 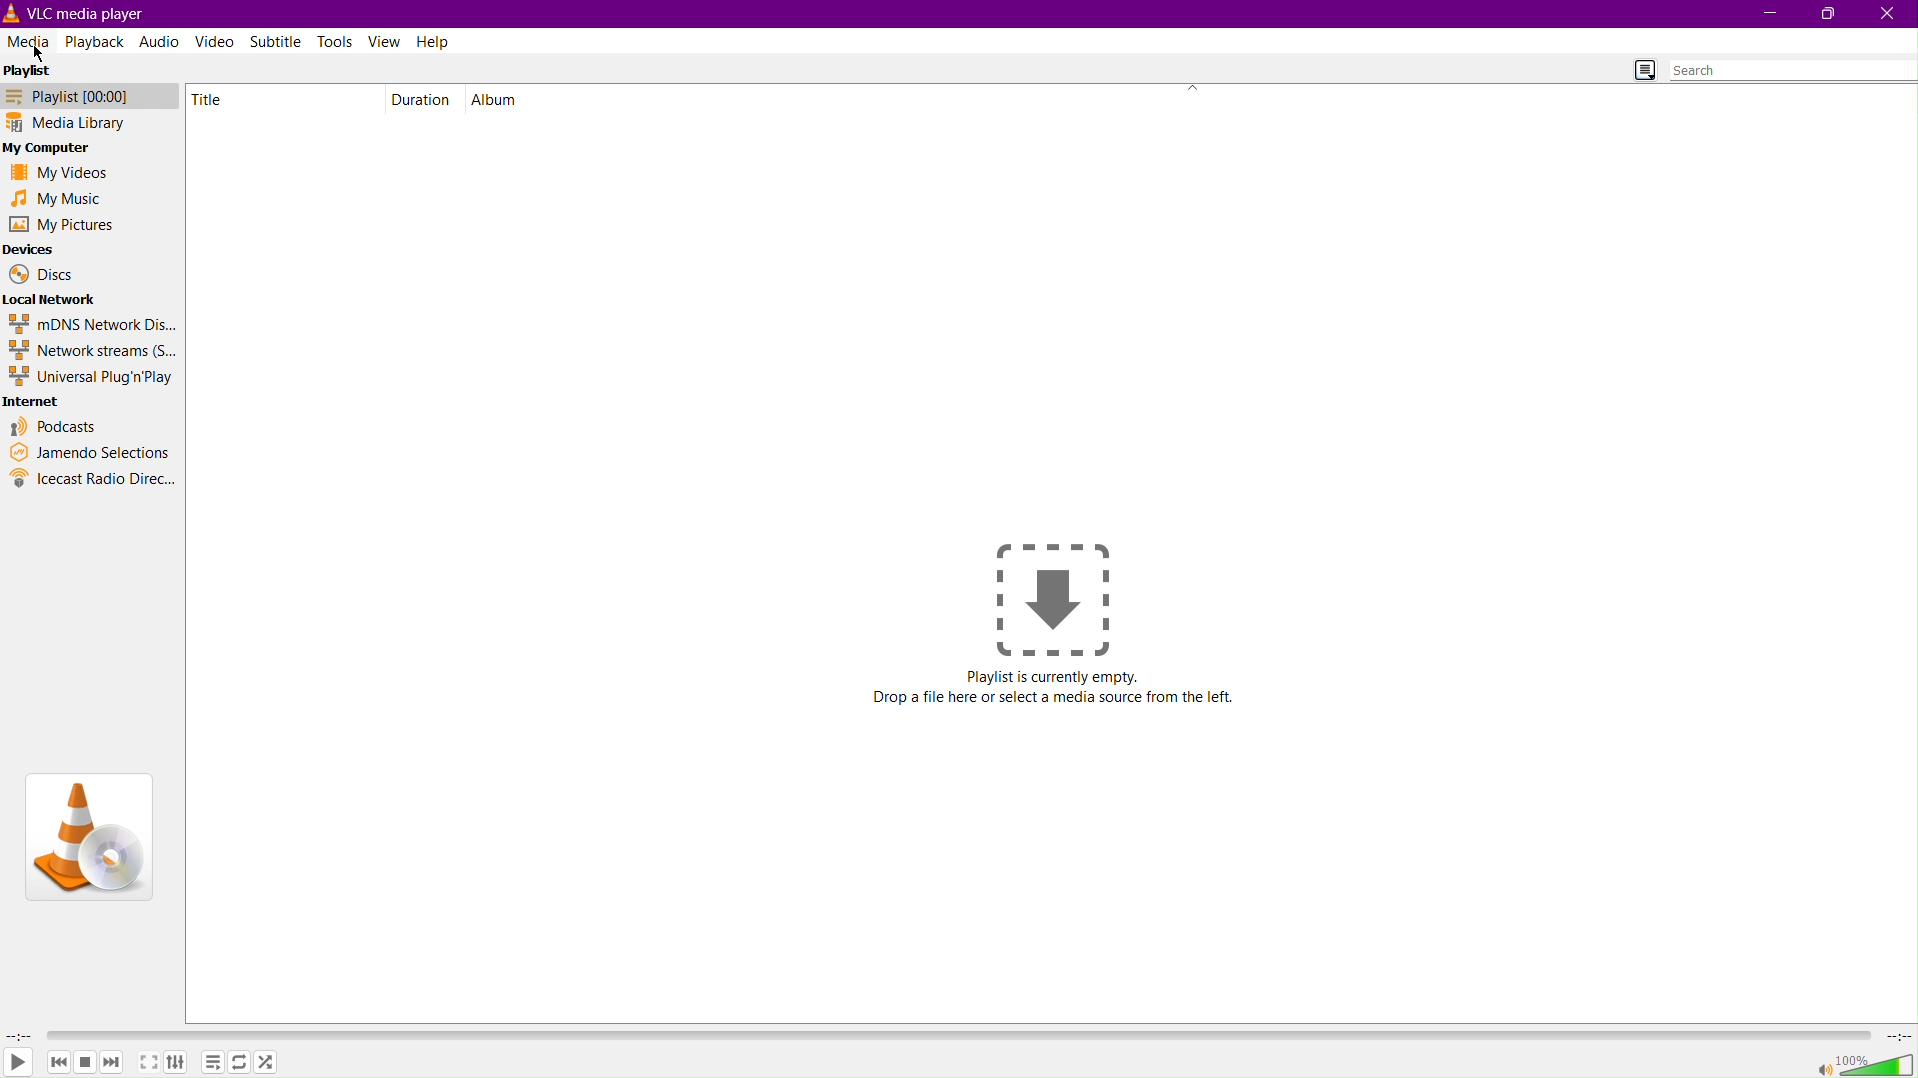 What do you see at coordinates (384, 42) in the screenshot?
I see `View` at bounding box center [384, 42].